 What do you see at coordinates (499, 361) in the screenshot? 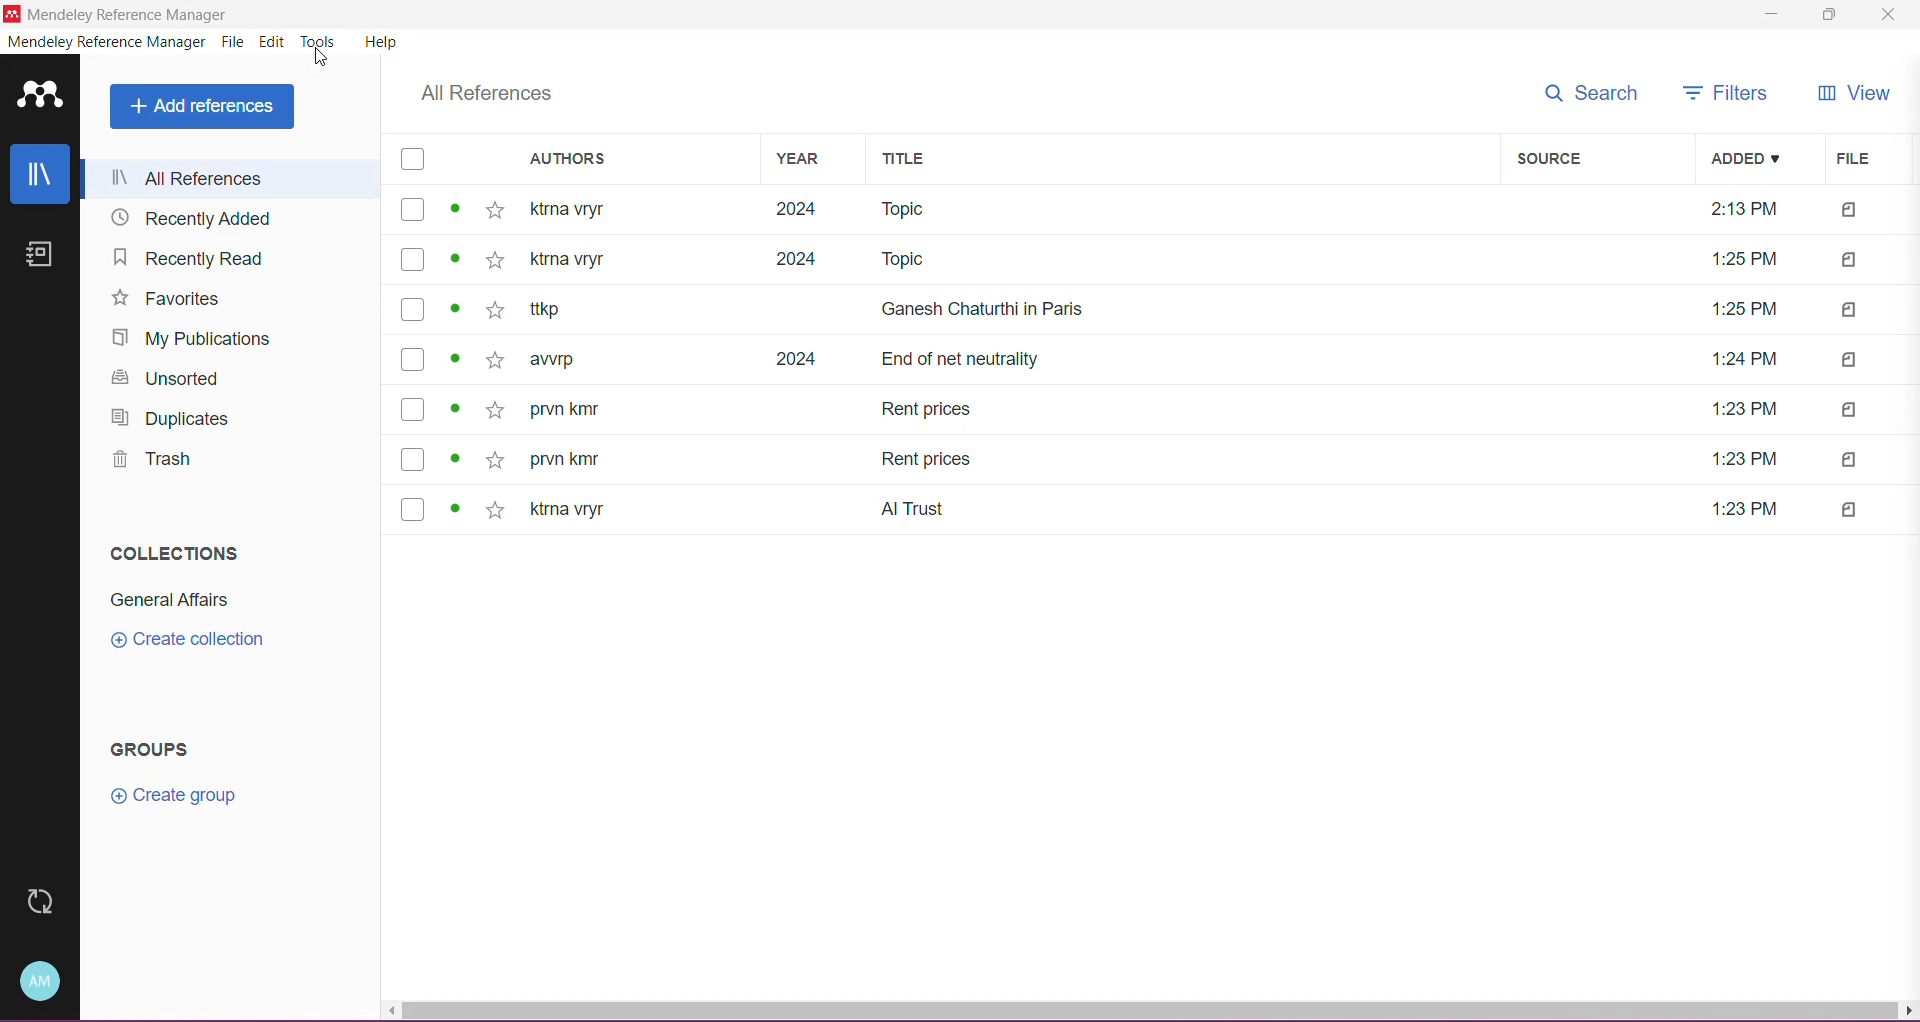
I see `favourite` at bounding box center [499, 361].